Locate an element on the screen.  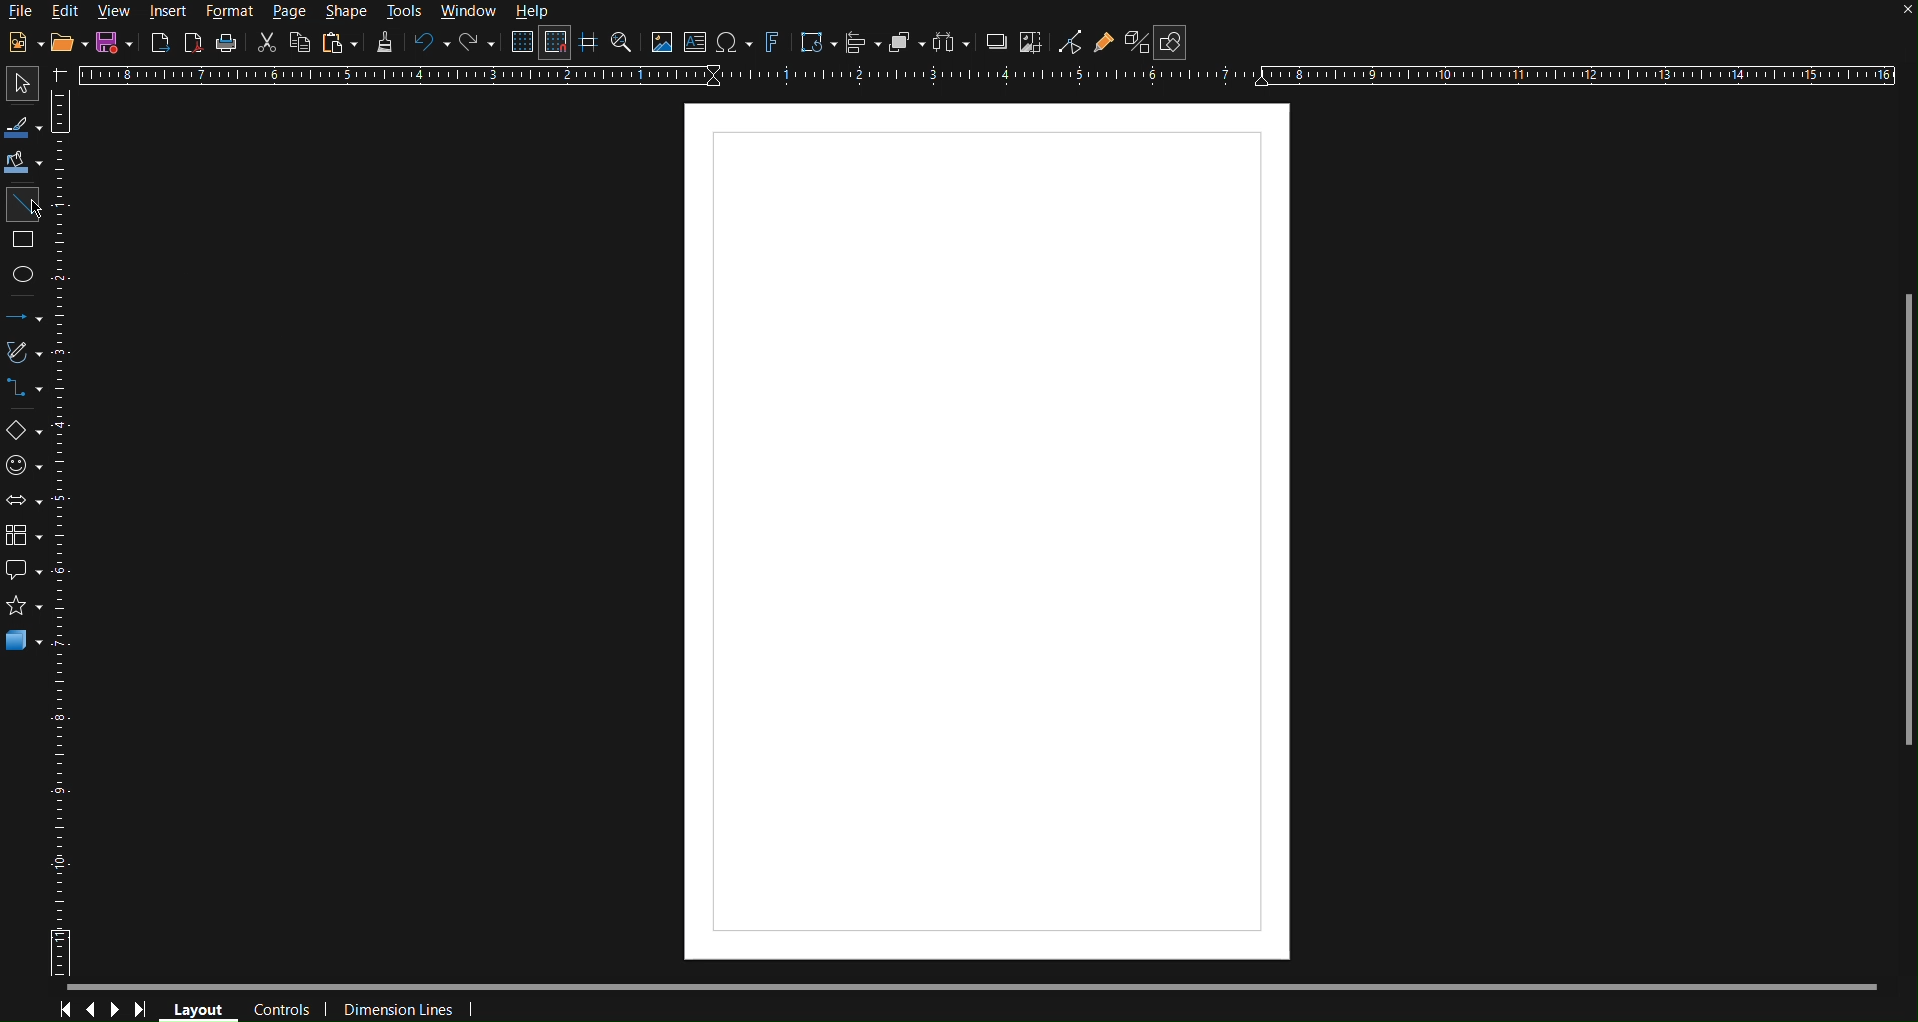
Crop Image is located at coordinates (1034, 41).